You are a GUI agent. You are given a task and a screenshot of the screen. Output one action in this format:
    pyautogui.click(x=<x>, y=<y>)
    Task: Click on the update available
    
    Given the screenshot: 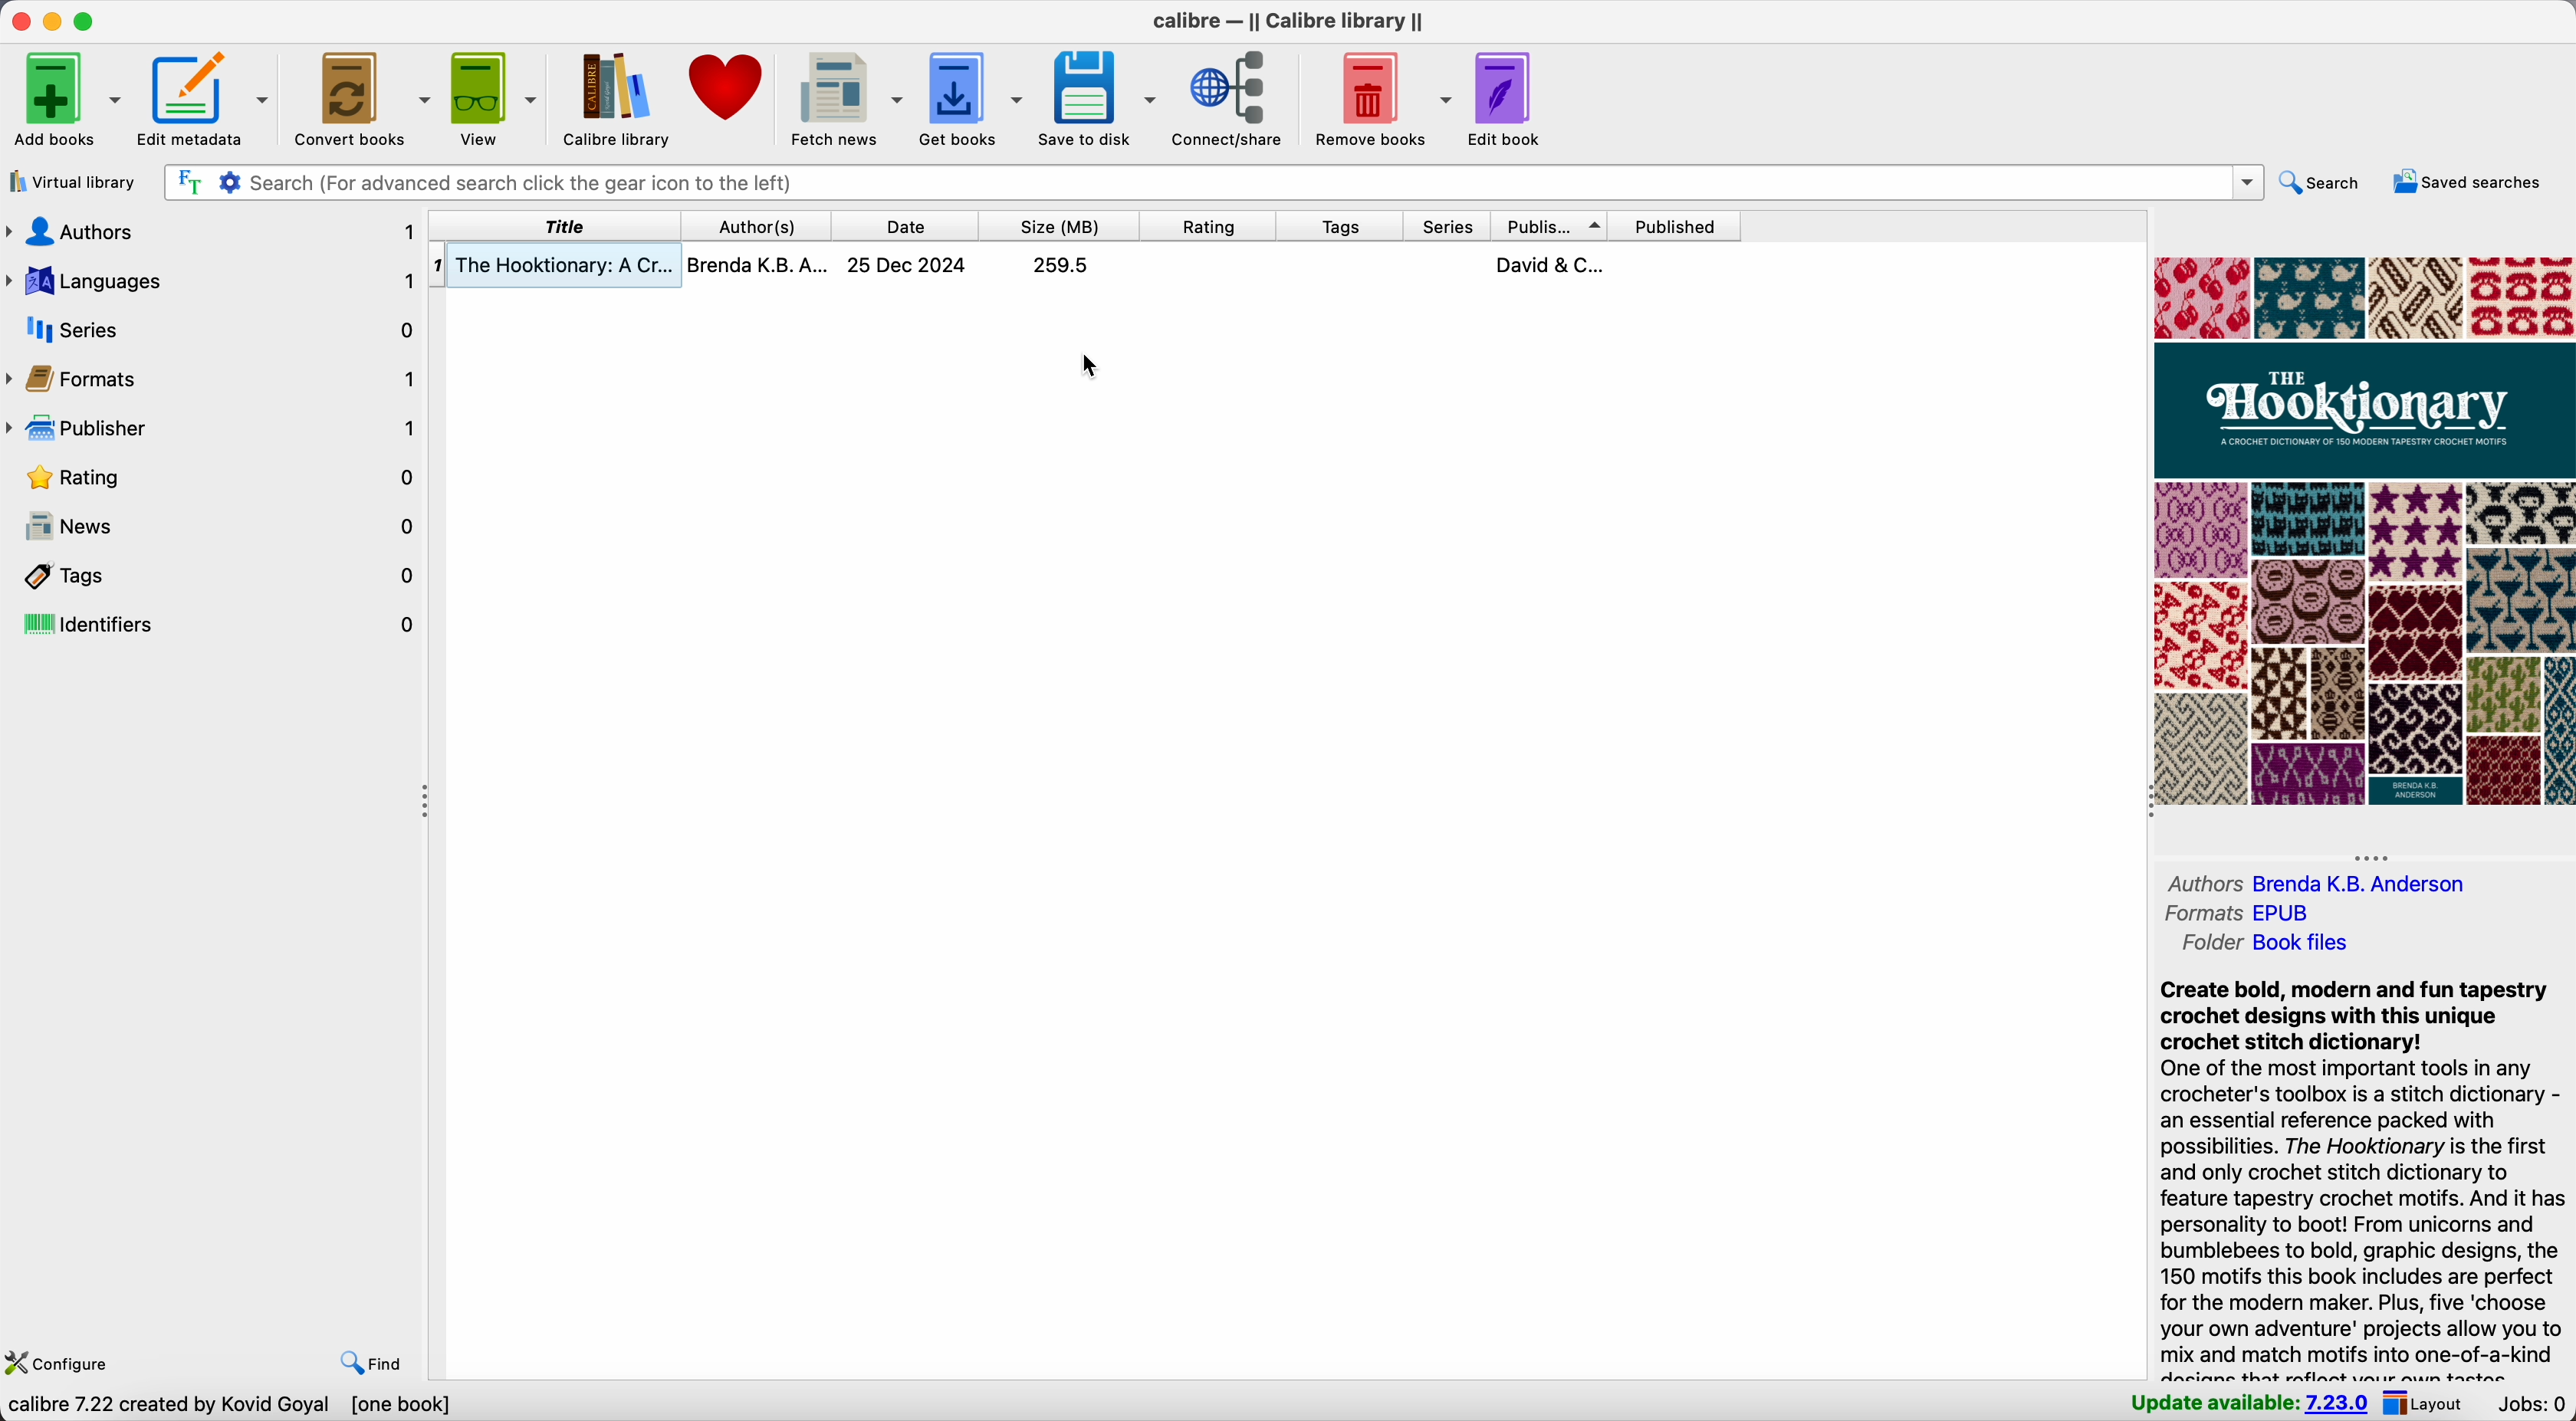 What is the action you would take?
    pyautogui.click(x=2253, y=1400)
    